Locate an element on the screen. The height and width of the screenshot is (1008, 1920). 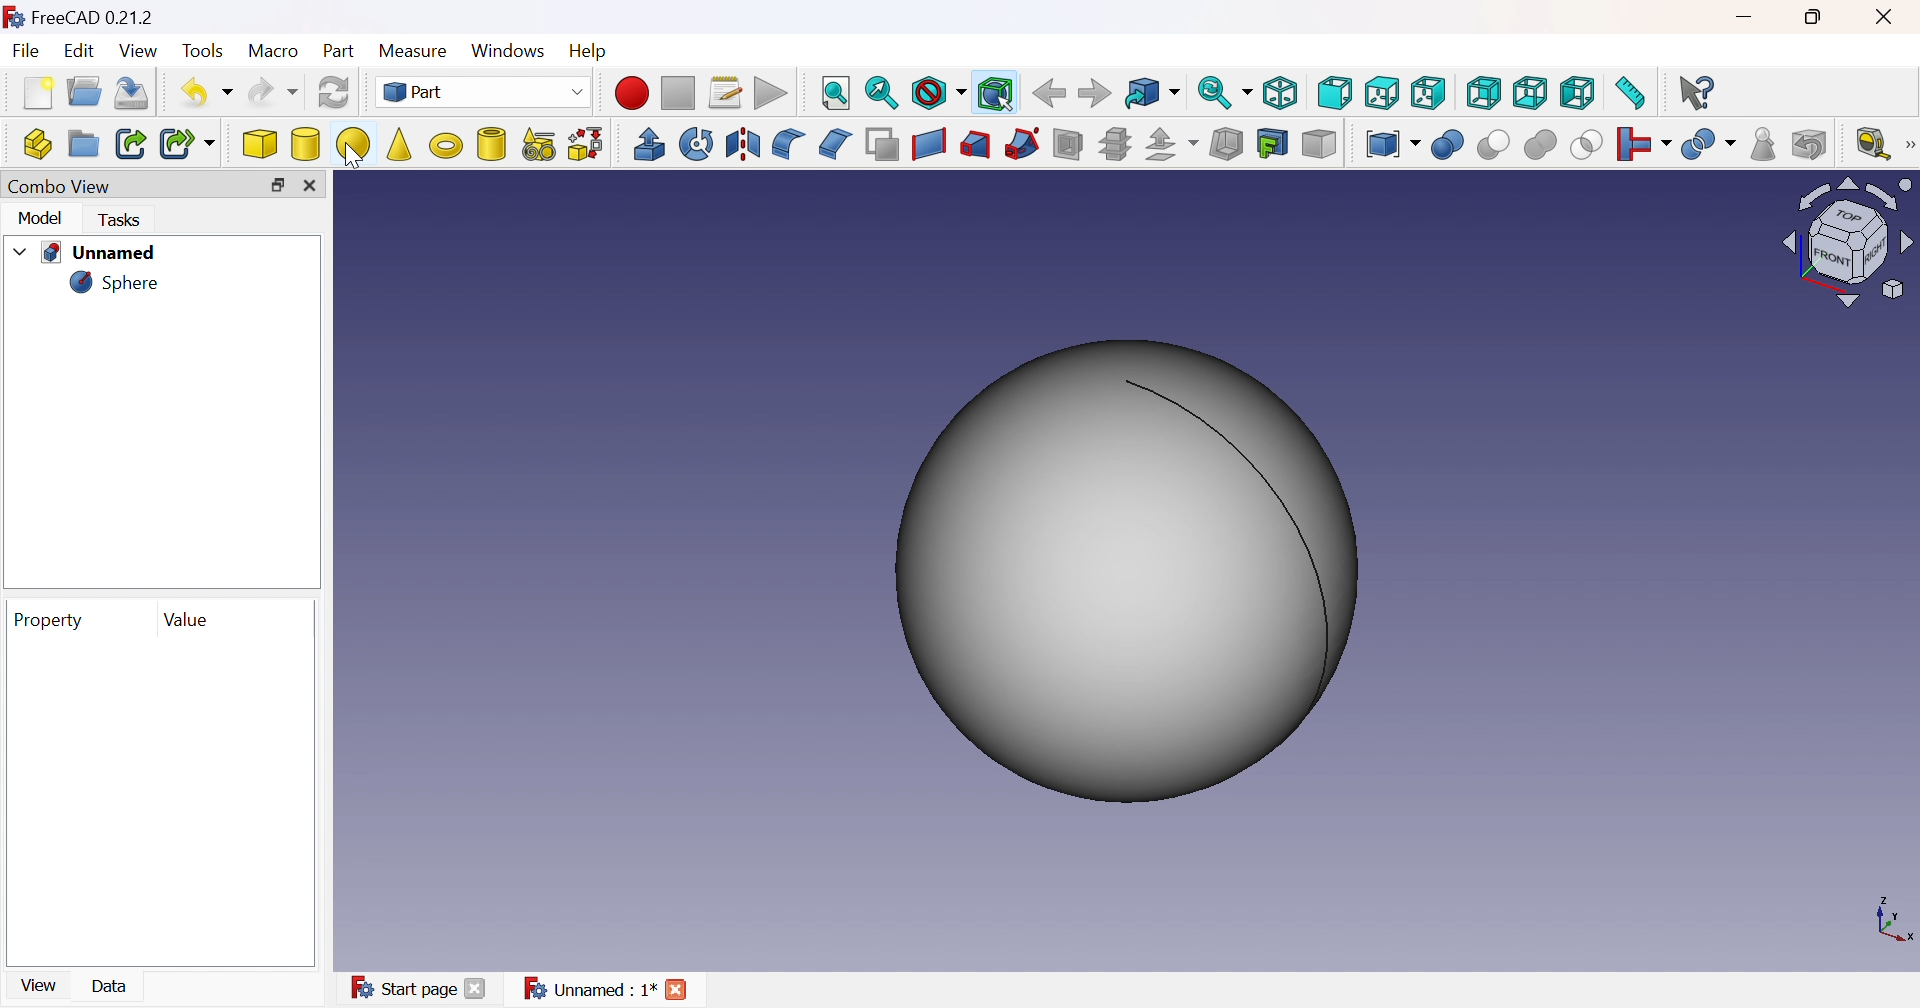
Front is located at coordinates (1336, 92).